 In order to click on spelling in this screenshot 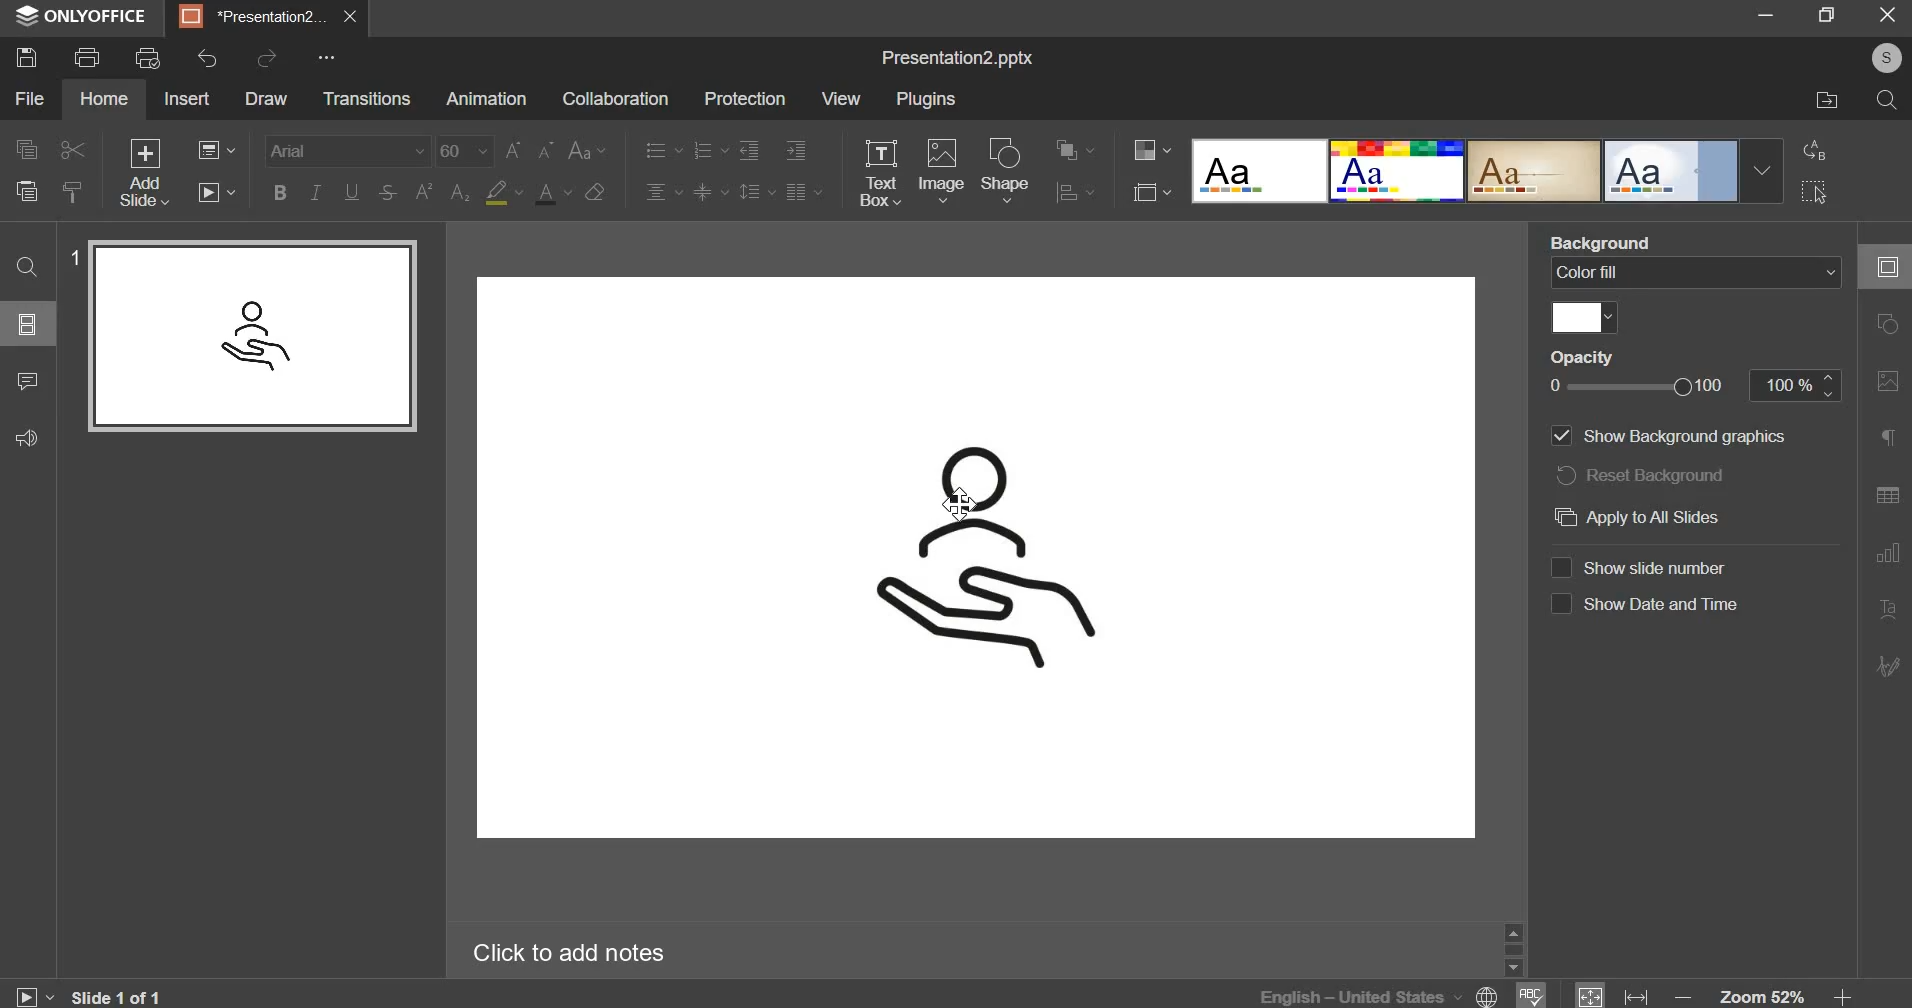, I will do `click(1531, 995)`.